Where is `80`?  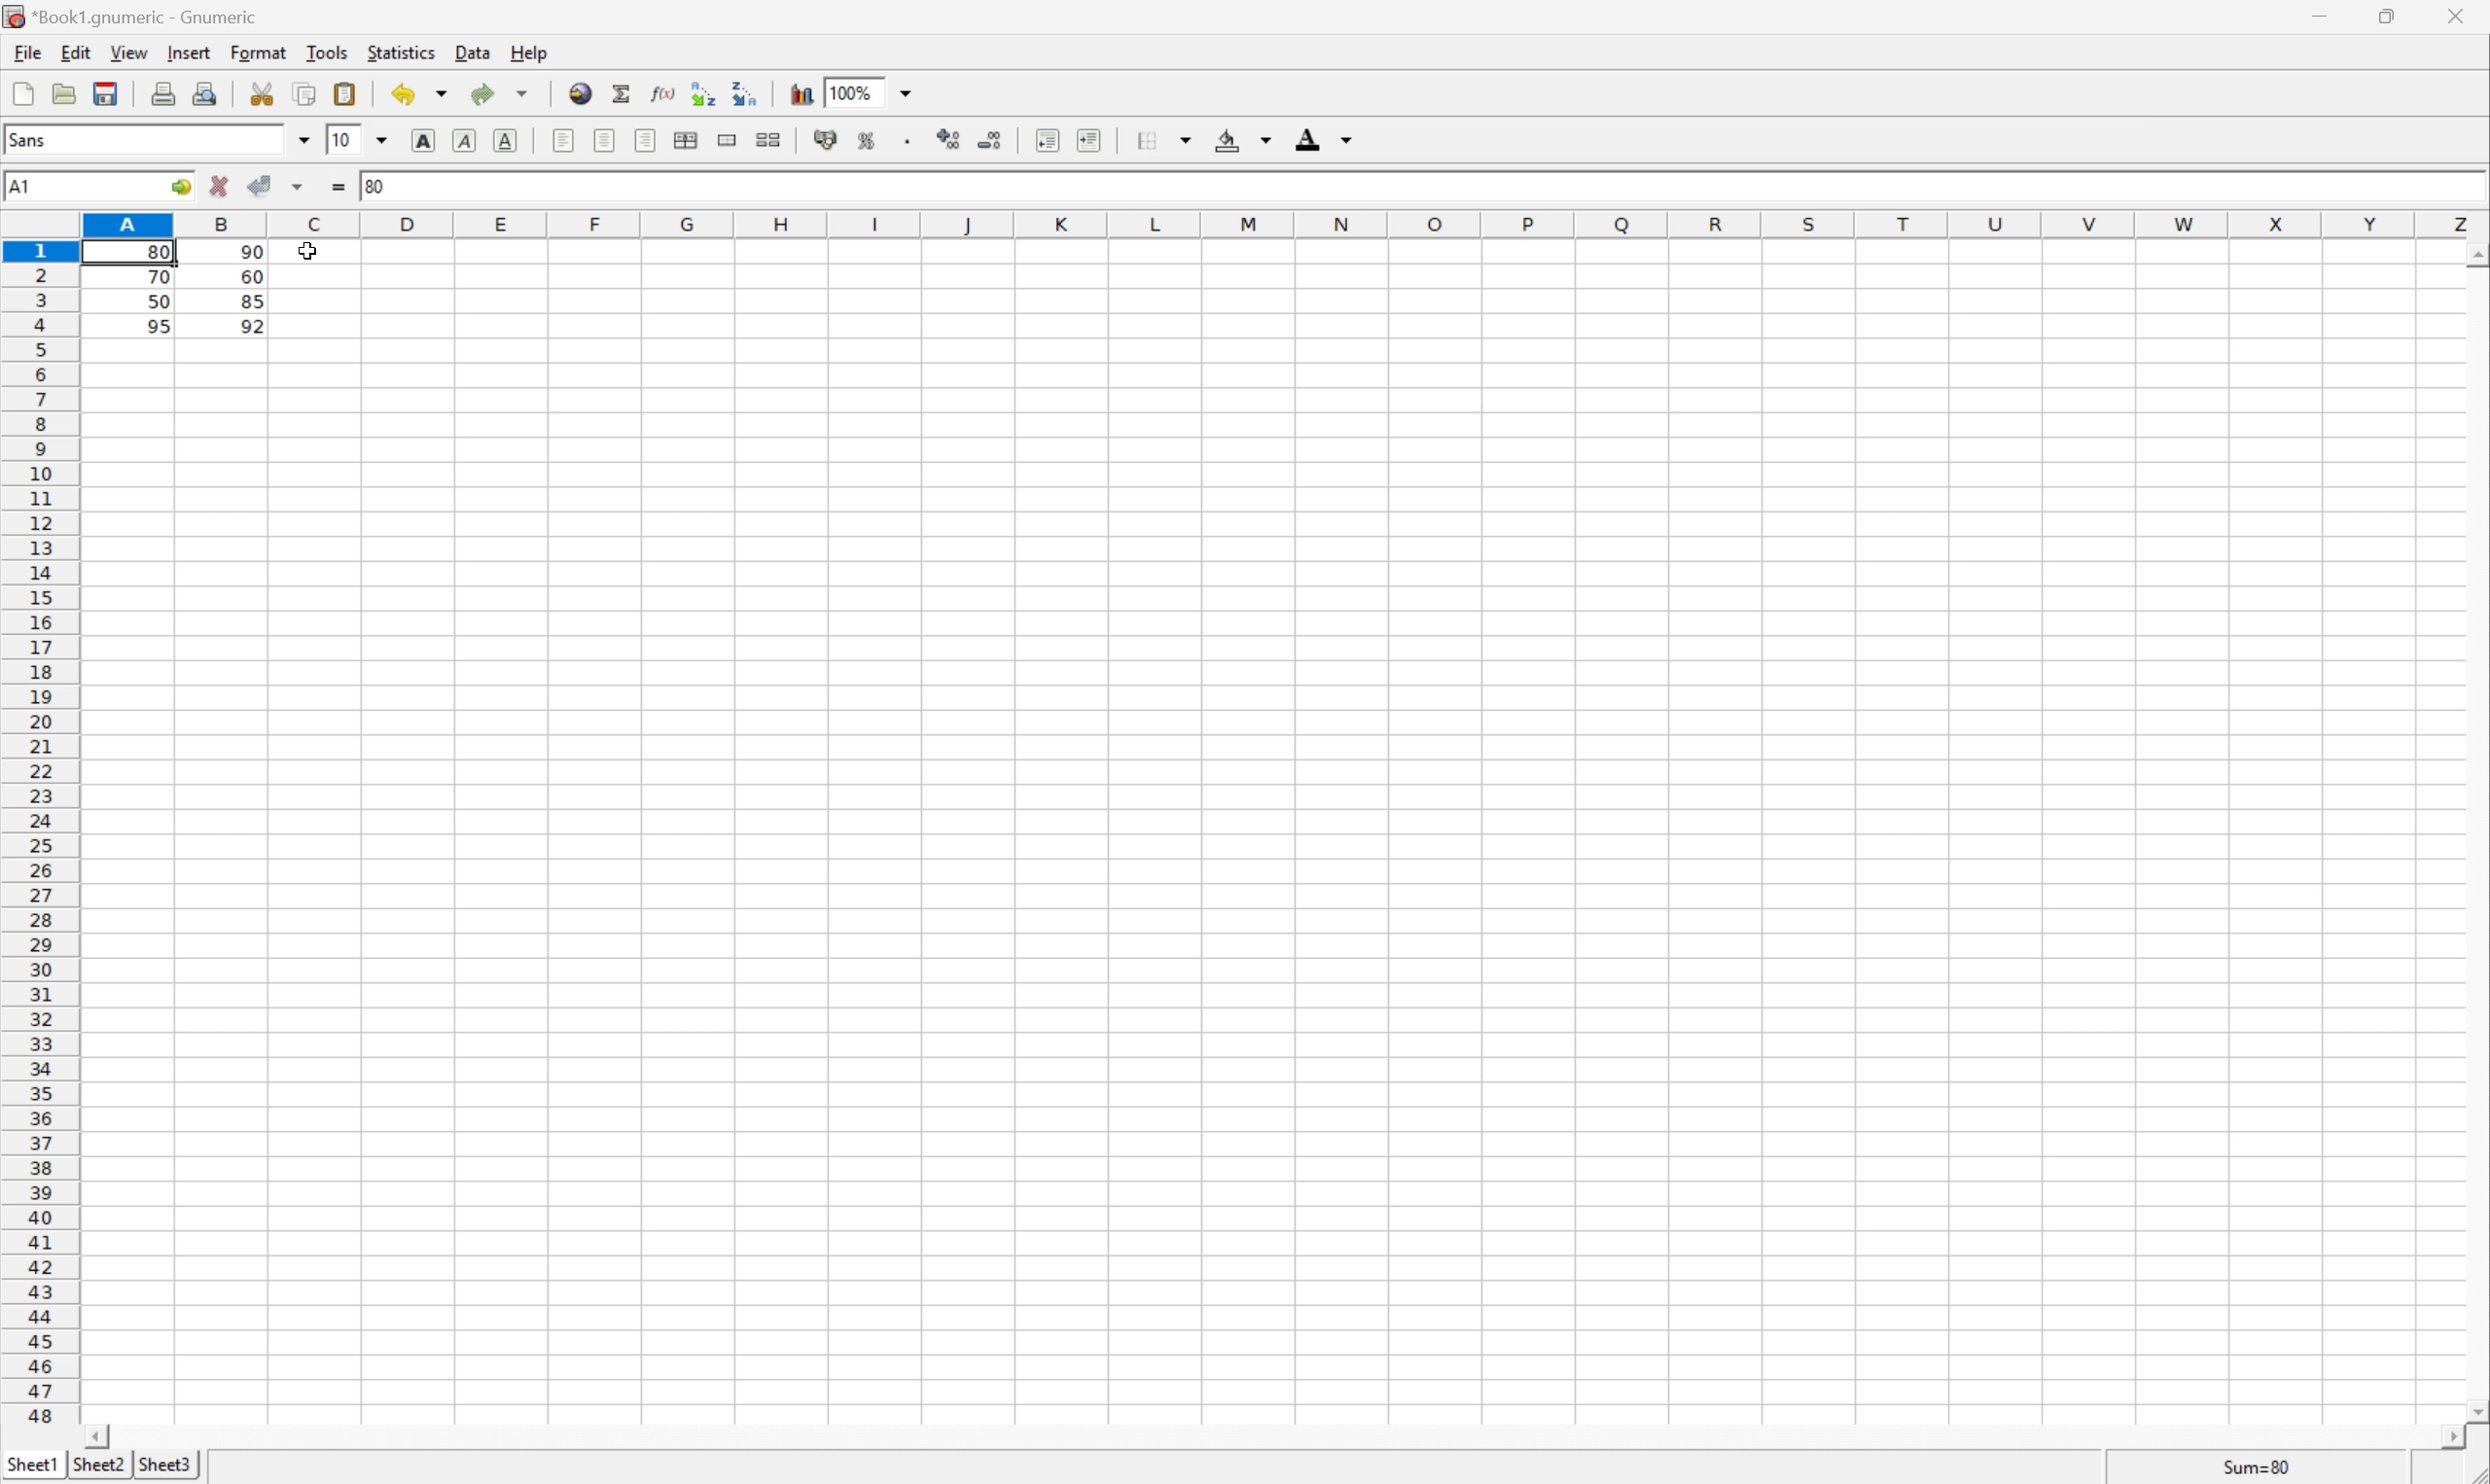 80 is located at coordinates (164, 248).